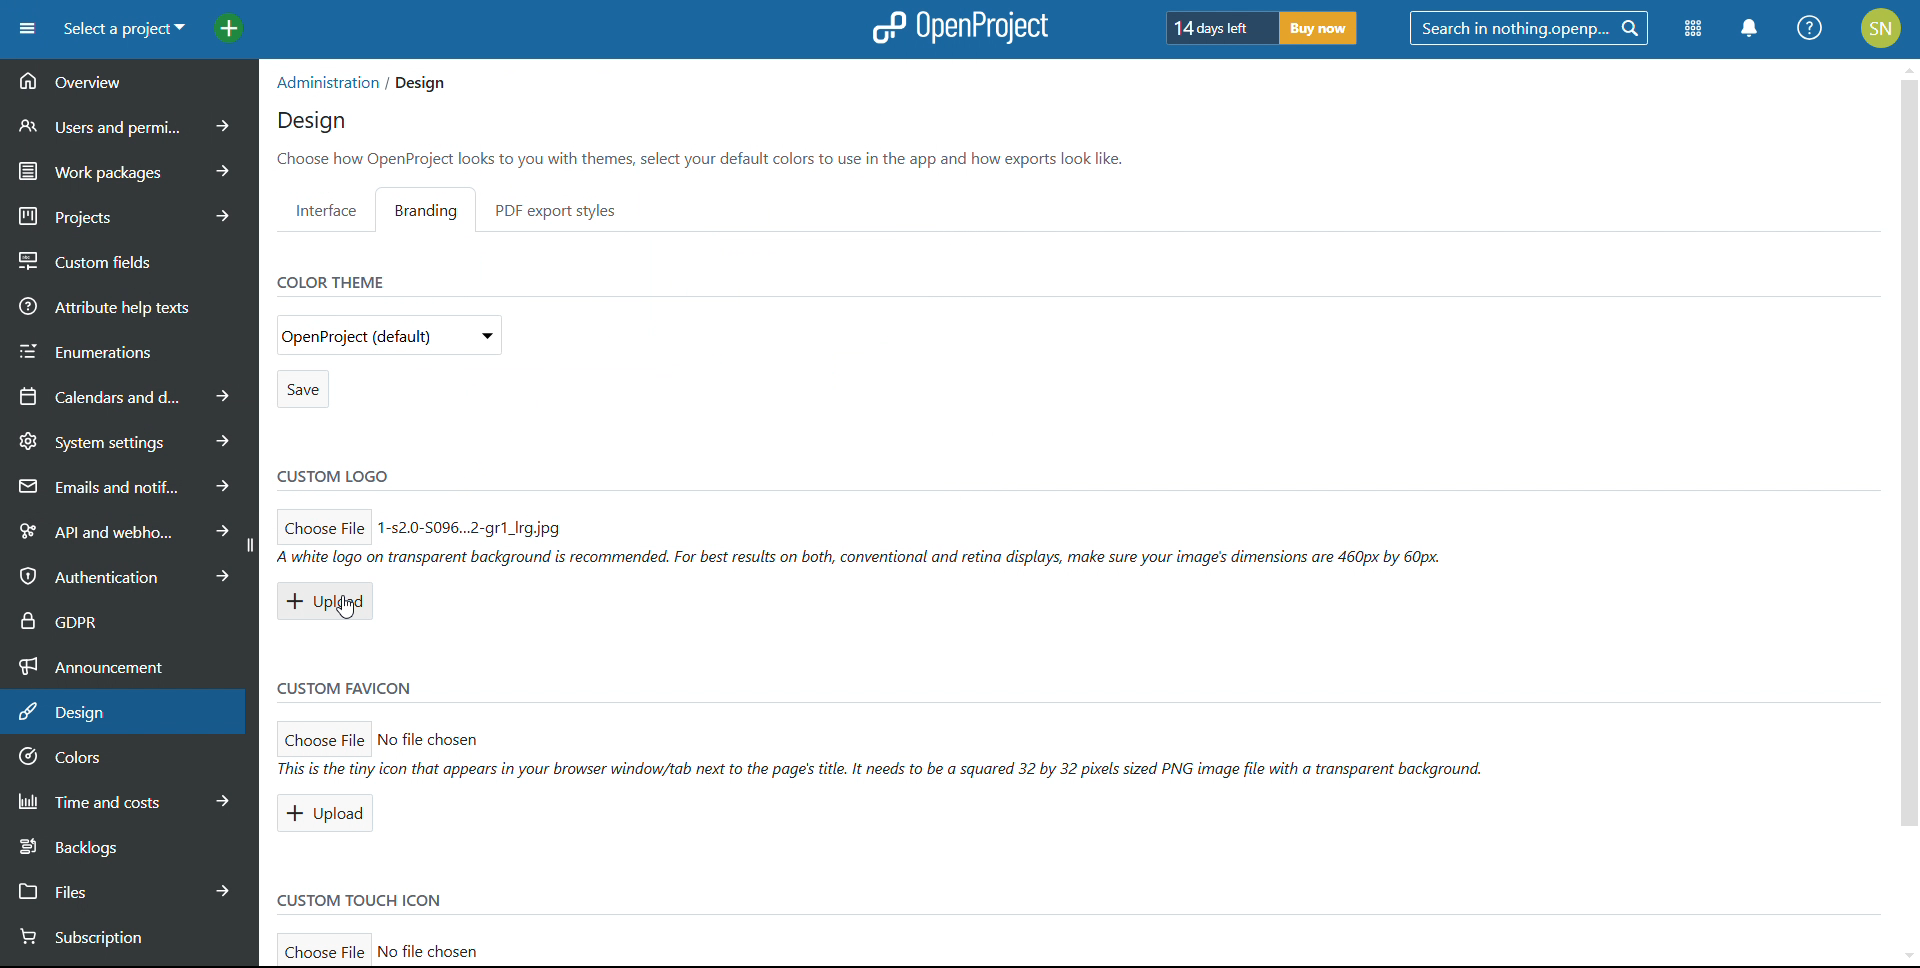 The height and width of the screenshot is (968, 1920). What do you see at coordinates (432, 210) in the screenshot?
I see `branding setting selected` at bounding box center [432, 210].